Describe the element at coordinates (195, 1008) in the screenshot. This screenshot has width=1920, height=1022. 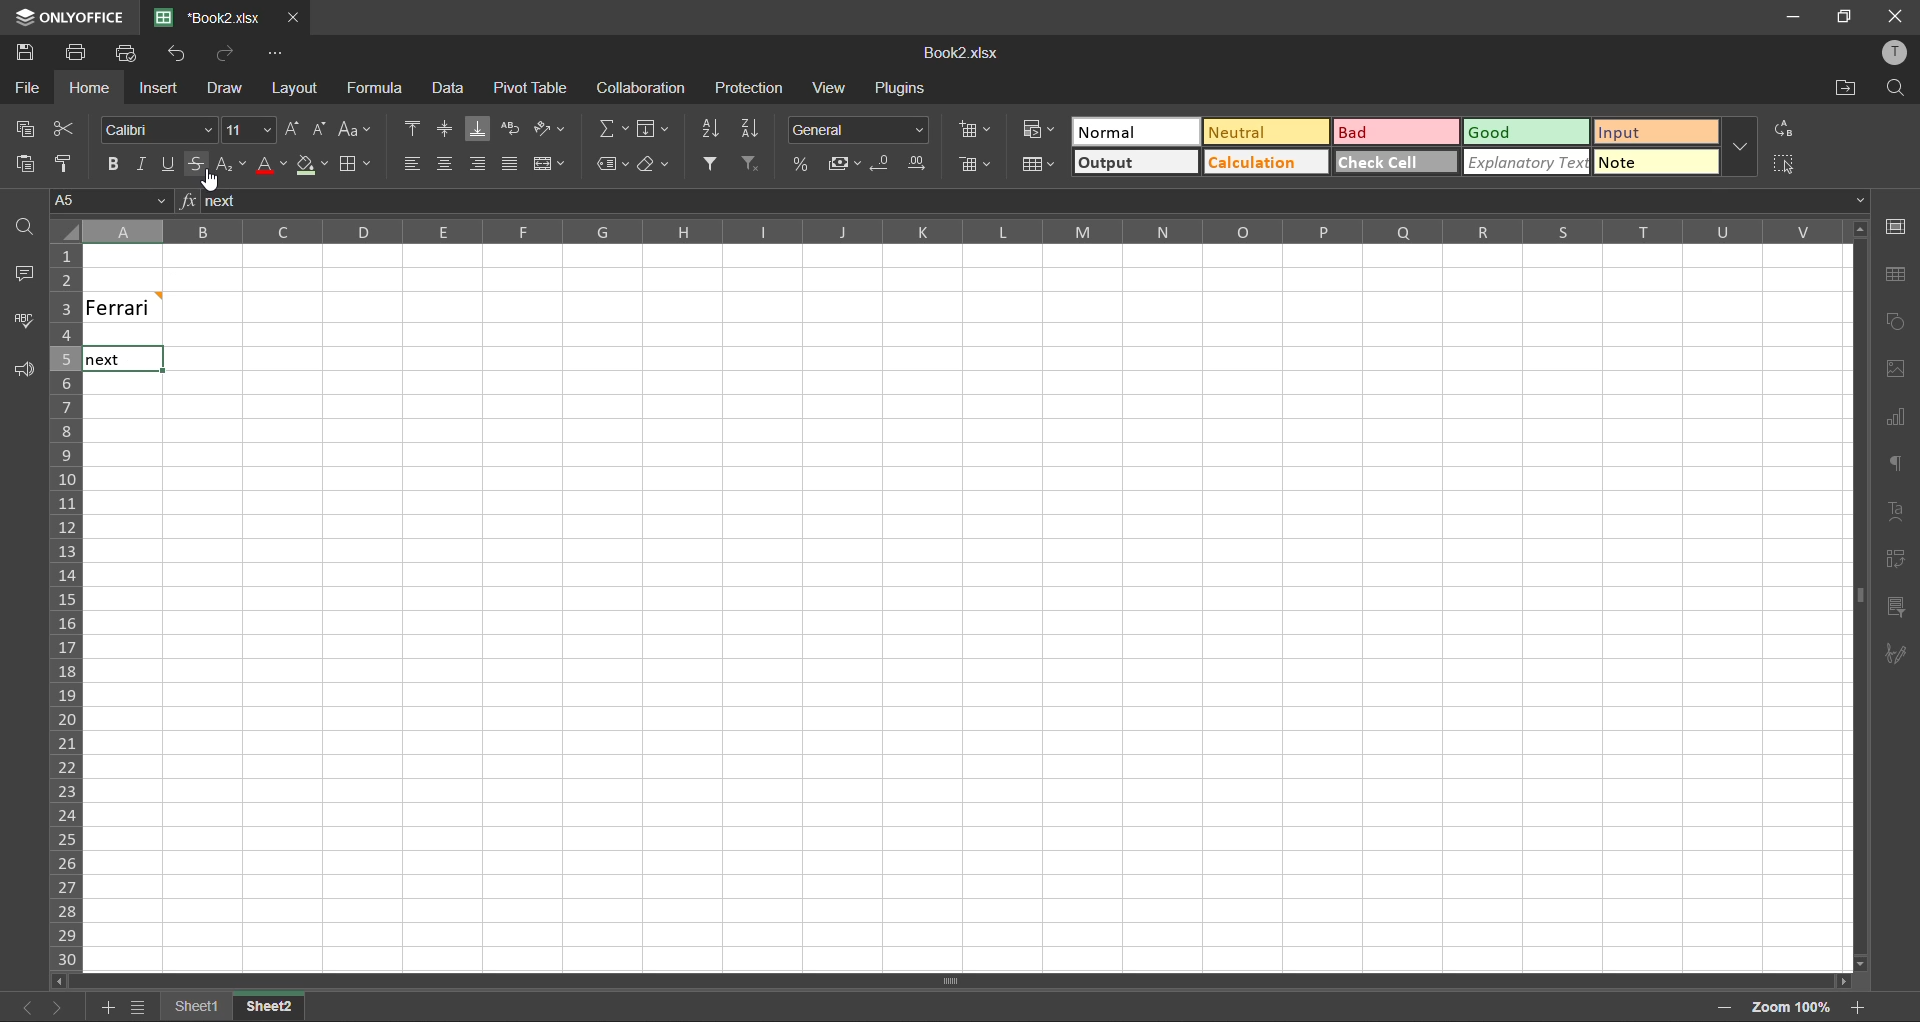
I see `sheet names` at that location.